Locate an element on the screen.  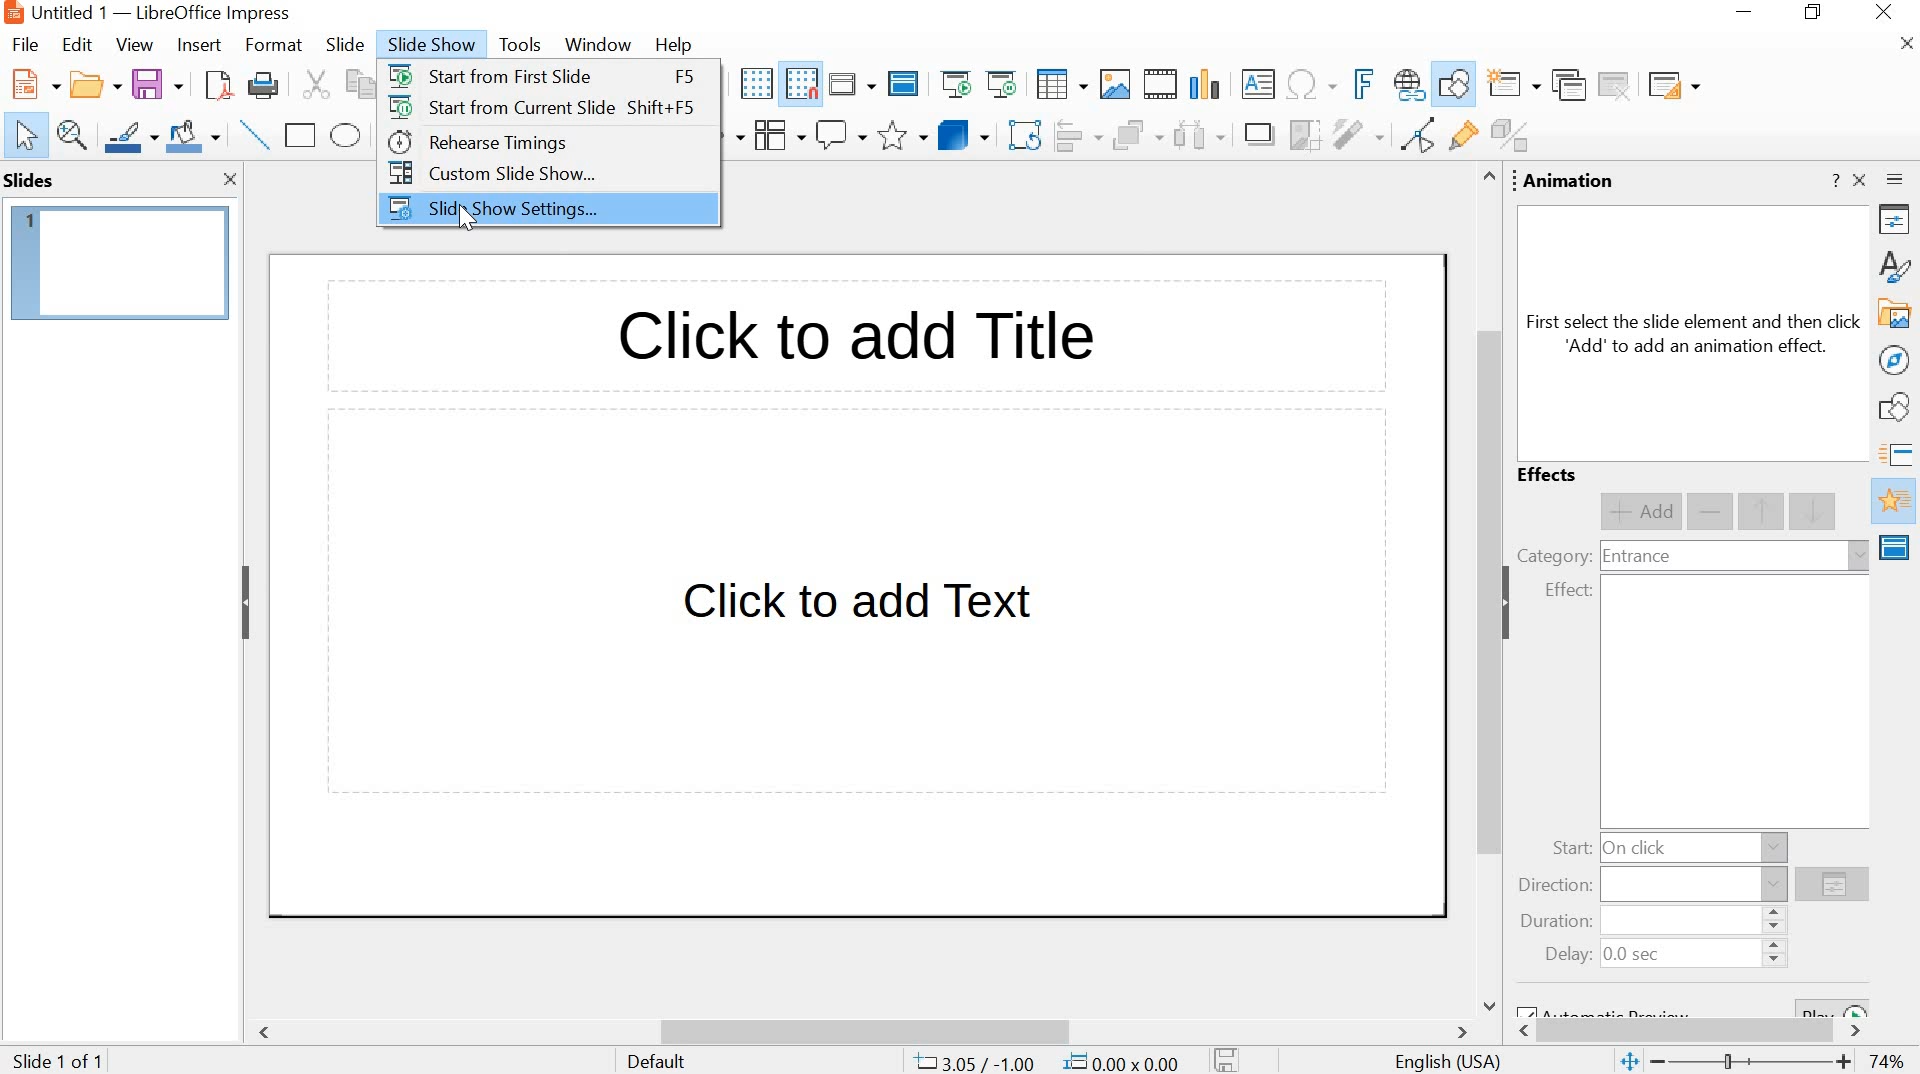
window menu is located at coordinates (595, 45).